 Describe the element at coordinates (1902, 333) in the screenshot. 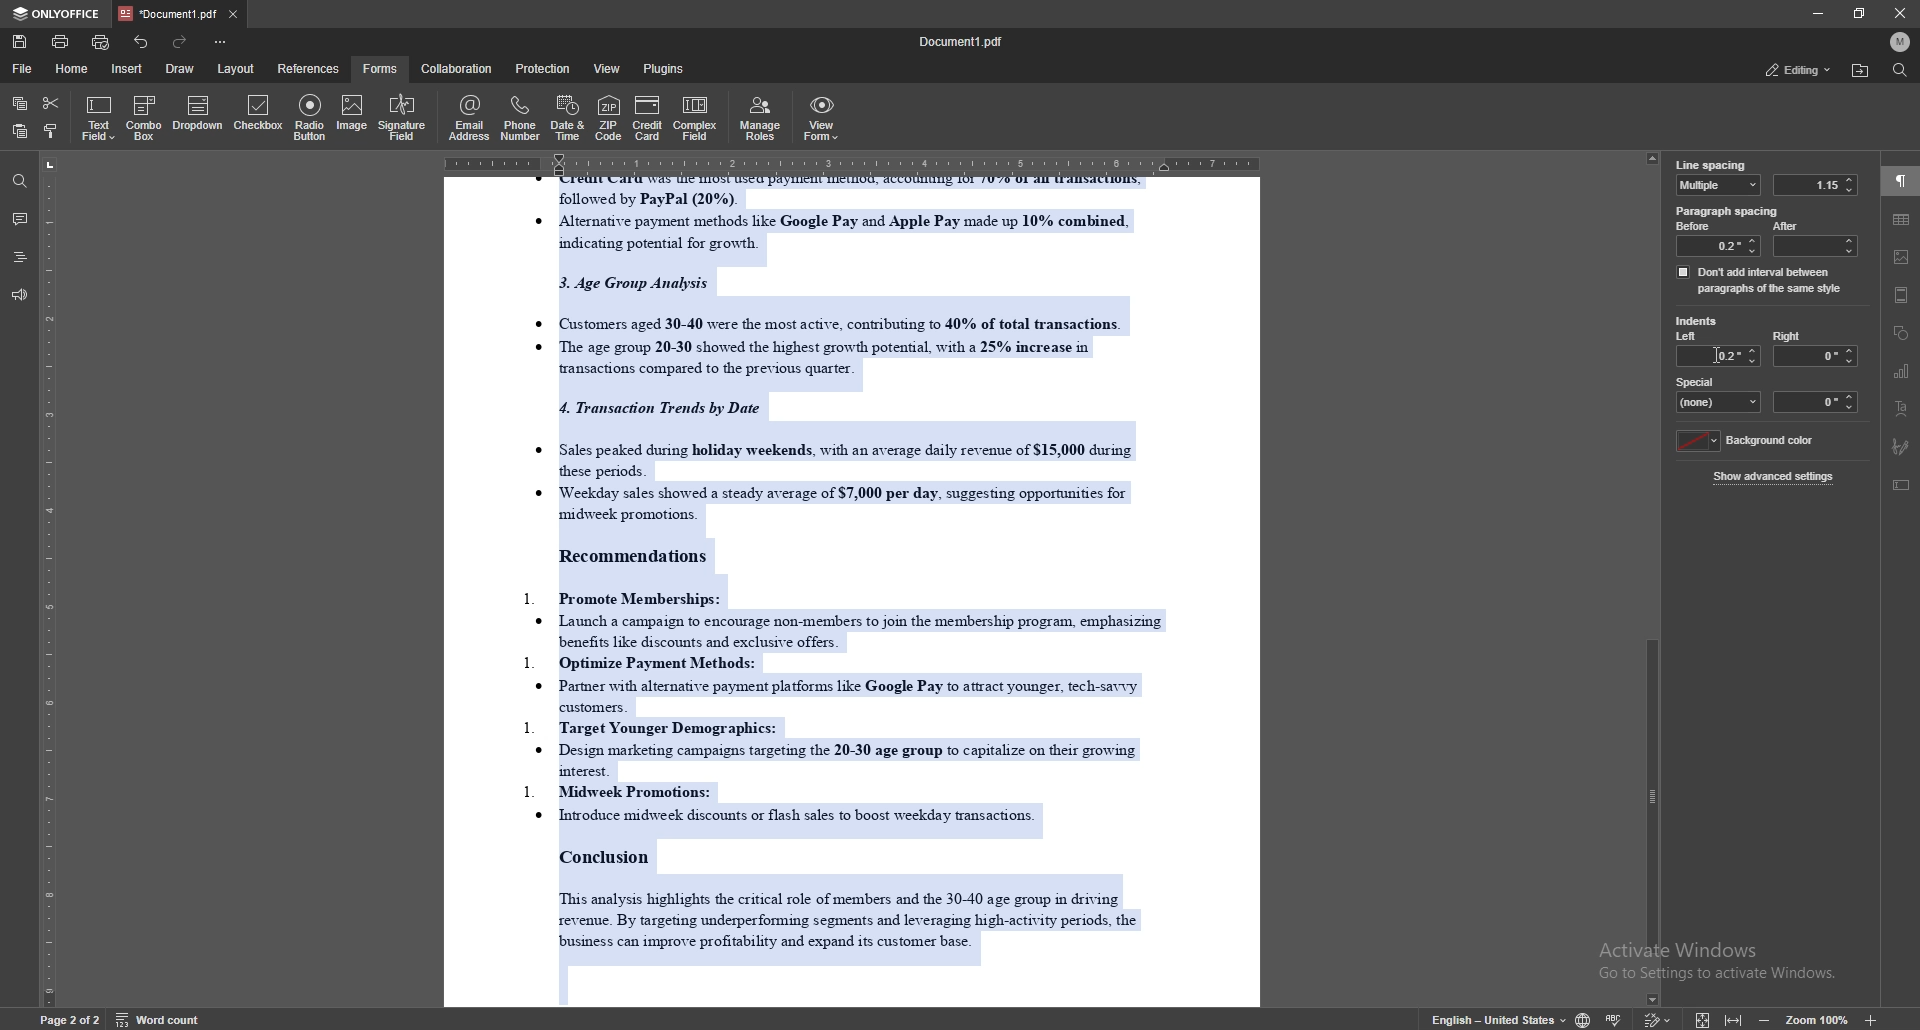

I see `shapes` at that location.